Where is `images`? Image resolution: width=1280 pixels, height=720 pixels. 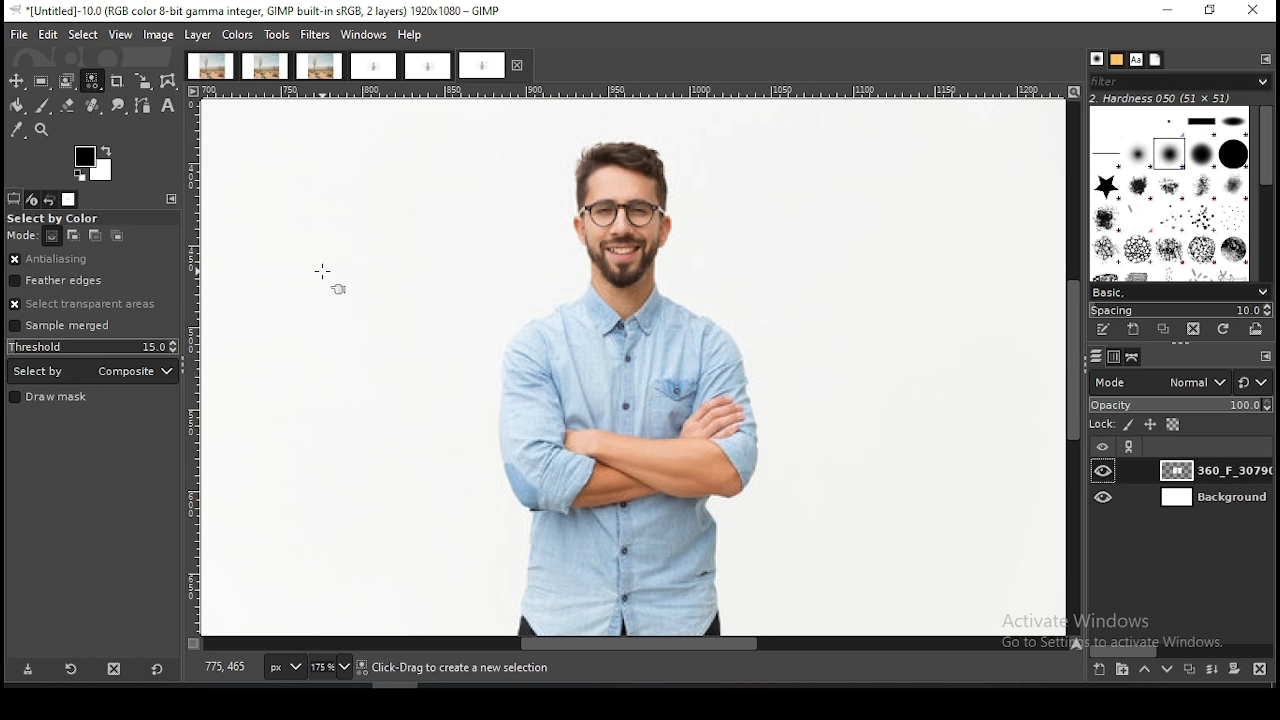
images is located at coordinates (69, 200).